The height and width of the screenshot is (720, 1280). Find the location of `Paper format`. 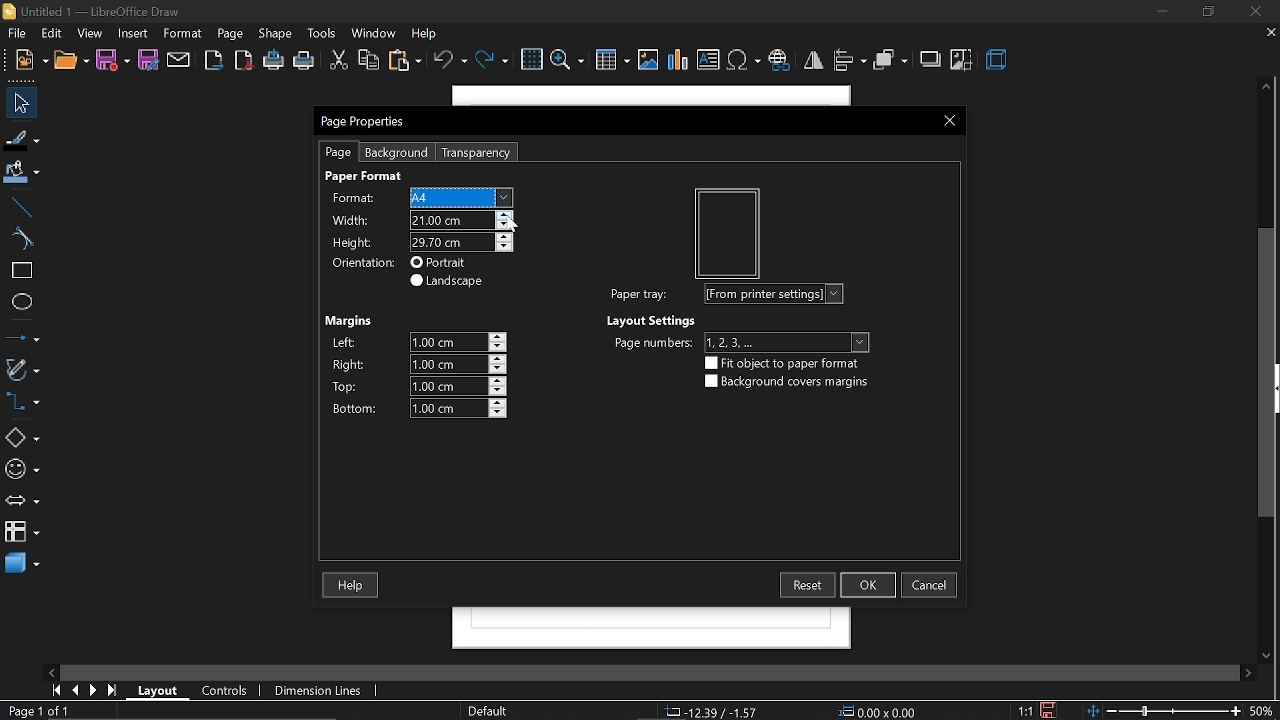

Paper format is located at coordinates (364, 177).